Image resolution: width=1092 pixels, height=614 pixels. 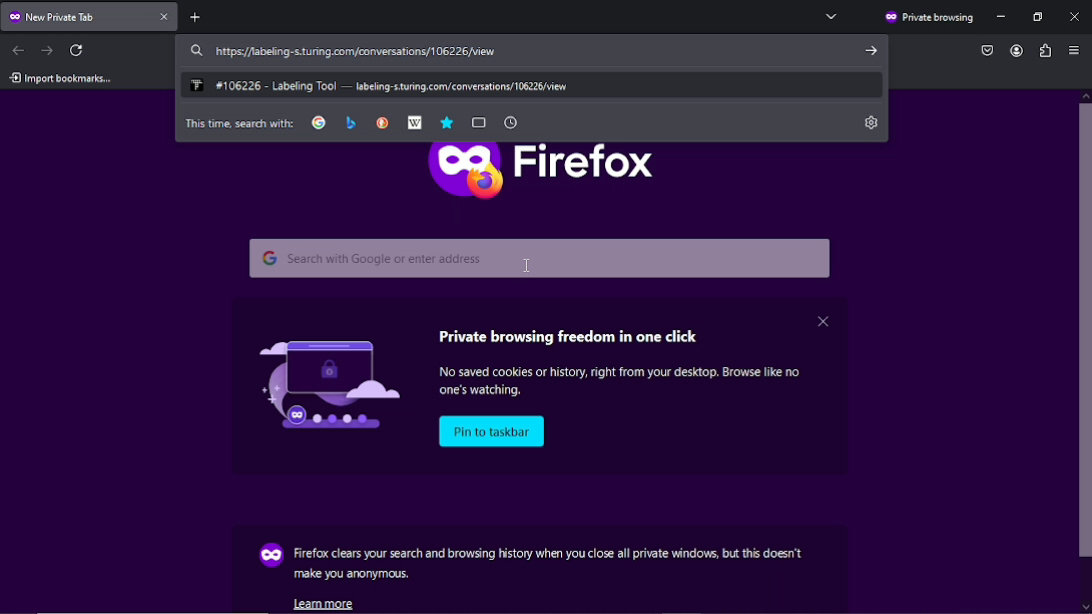 I want to click on go, so click(x=867, y=50).